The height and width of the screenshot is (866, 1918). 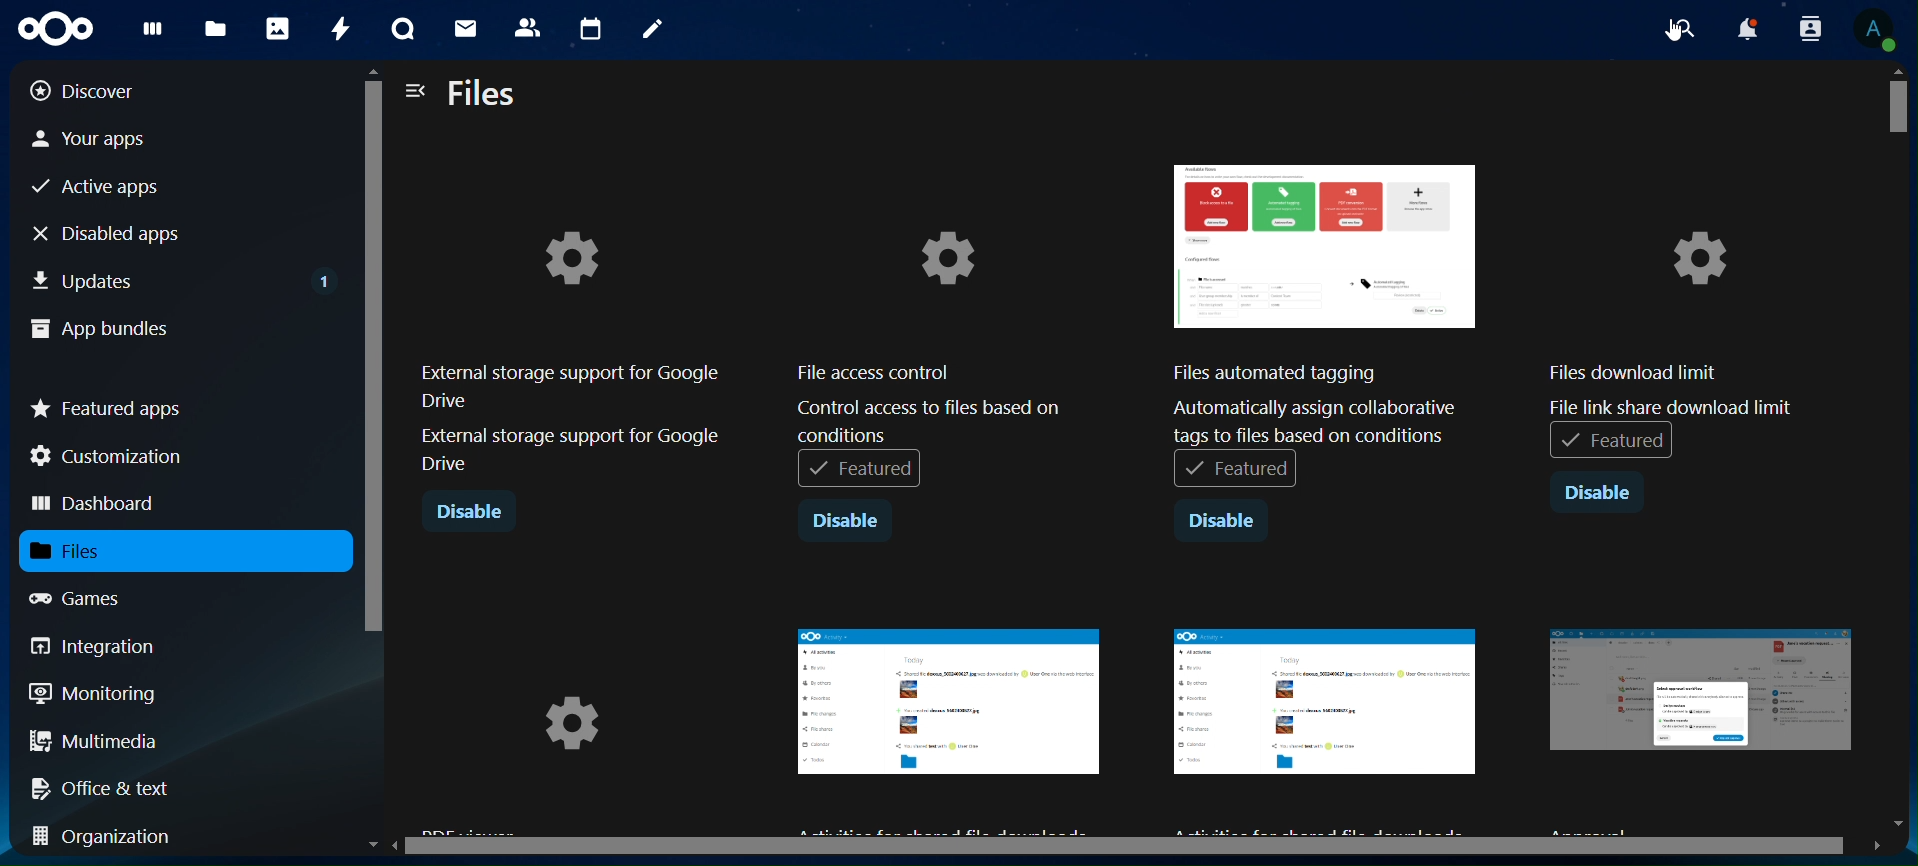 What do you see at coordinates (152, 33) in the screenshot?
I see `dashboard` at bounding box center [152, 33].